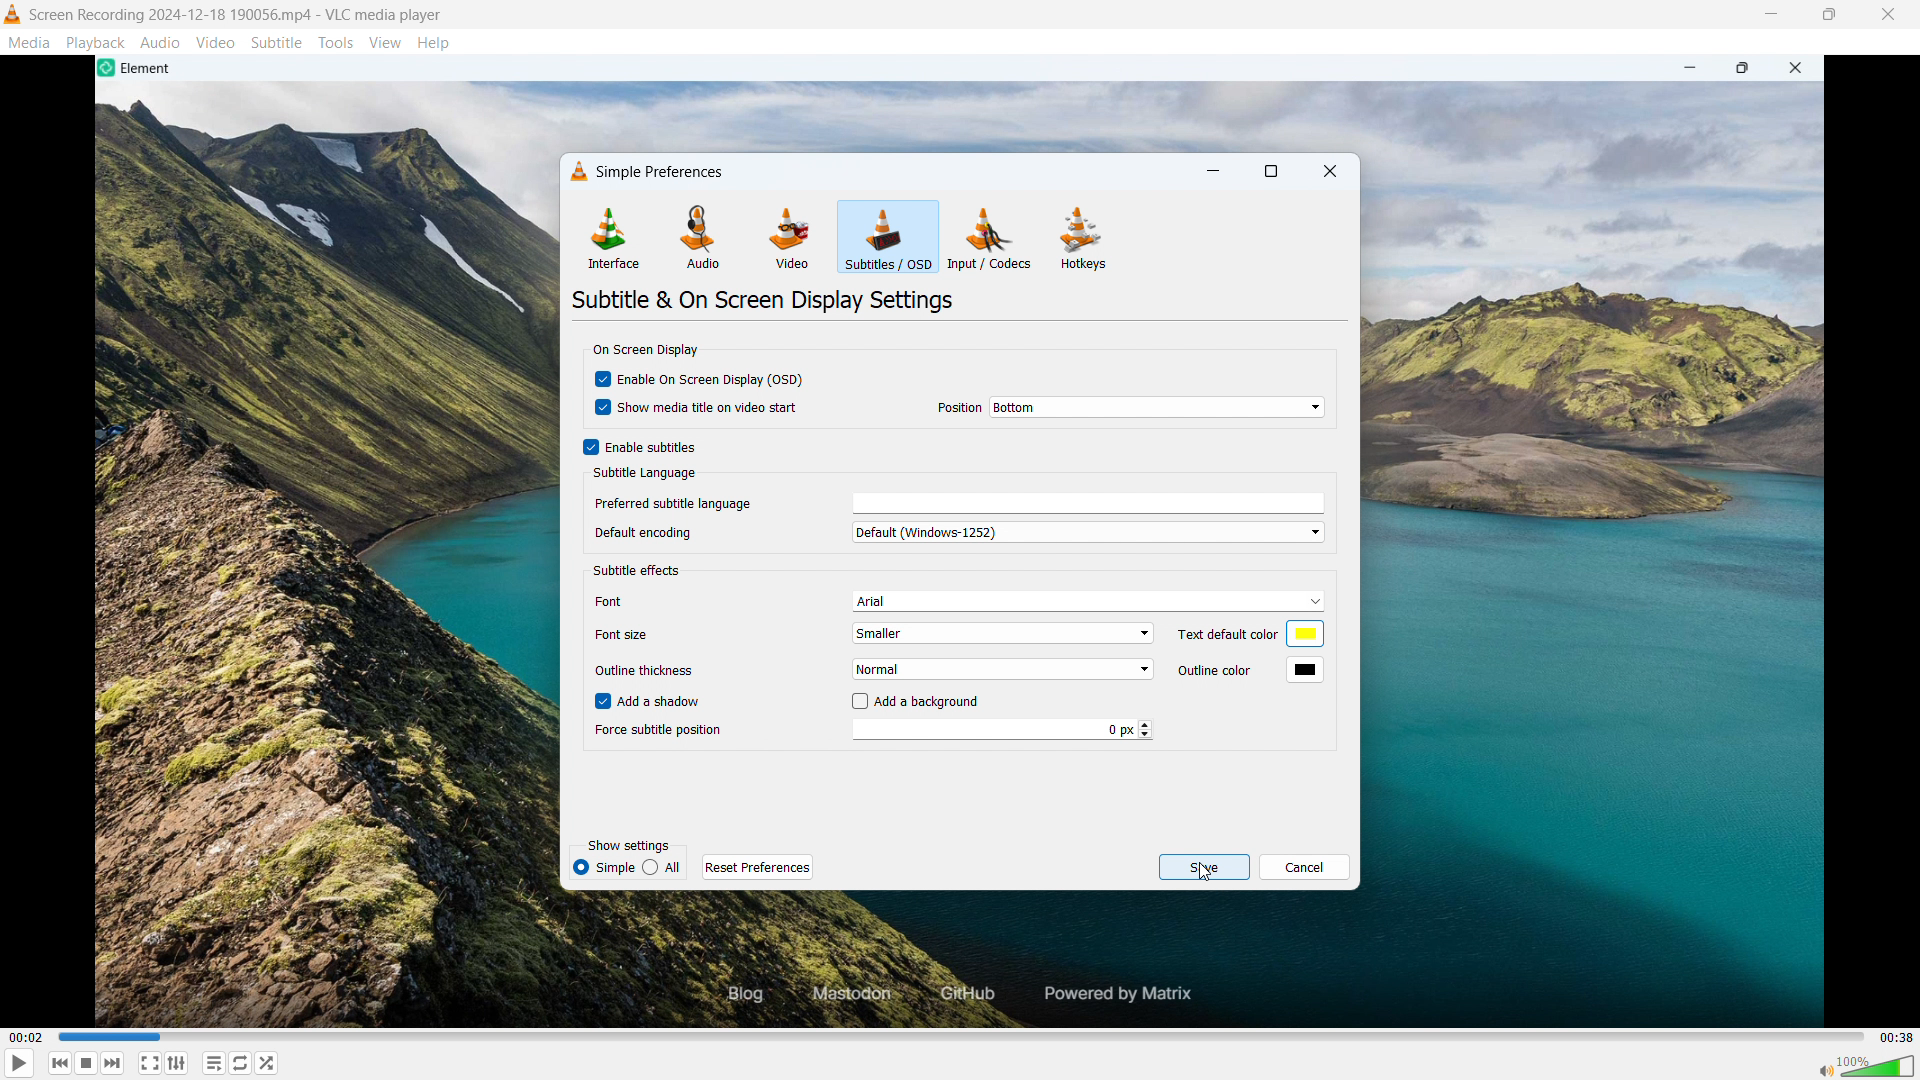 This screenshot has width=1920, height=1080. I want to click on Logo , so click(13, 15).